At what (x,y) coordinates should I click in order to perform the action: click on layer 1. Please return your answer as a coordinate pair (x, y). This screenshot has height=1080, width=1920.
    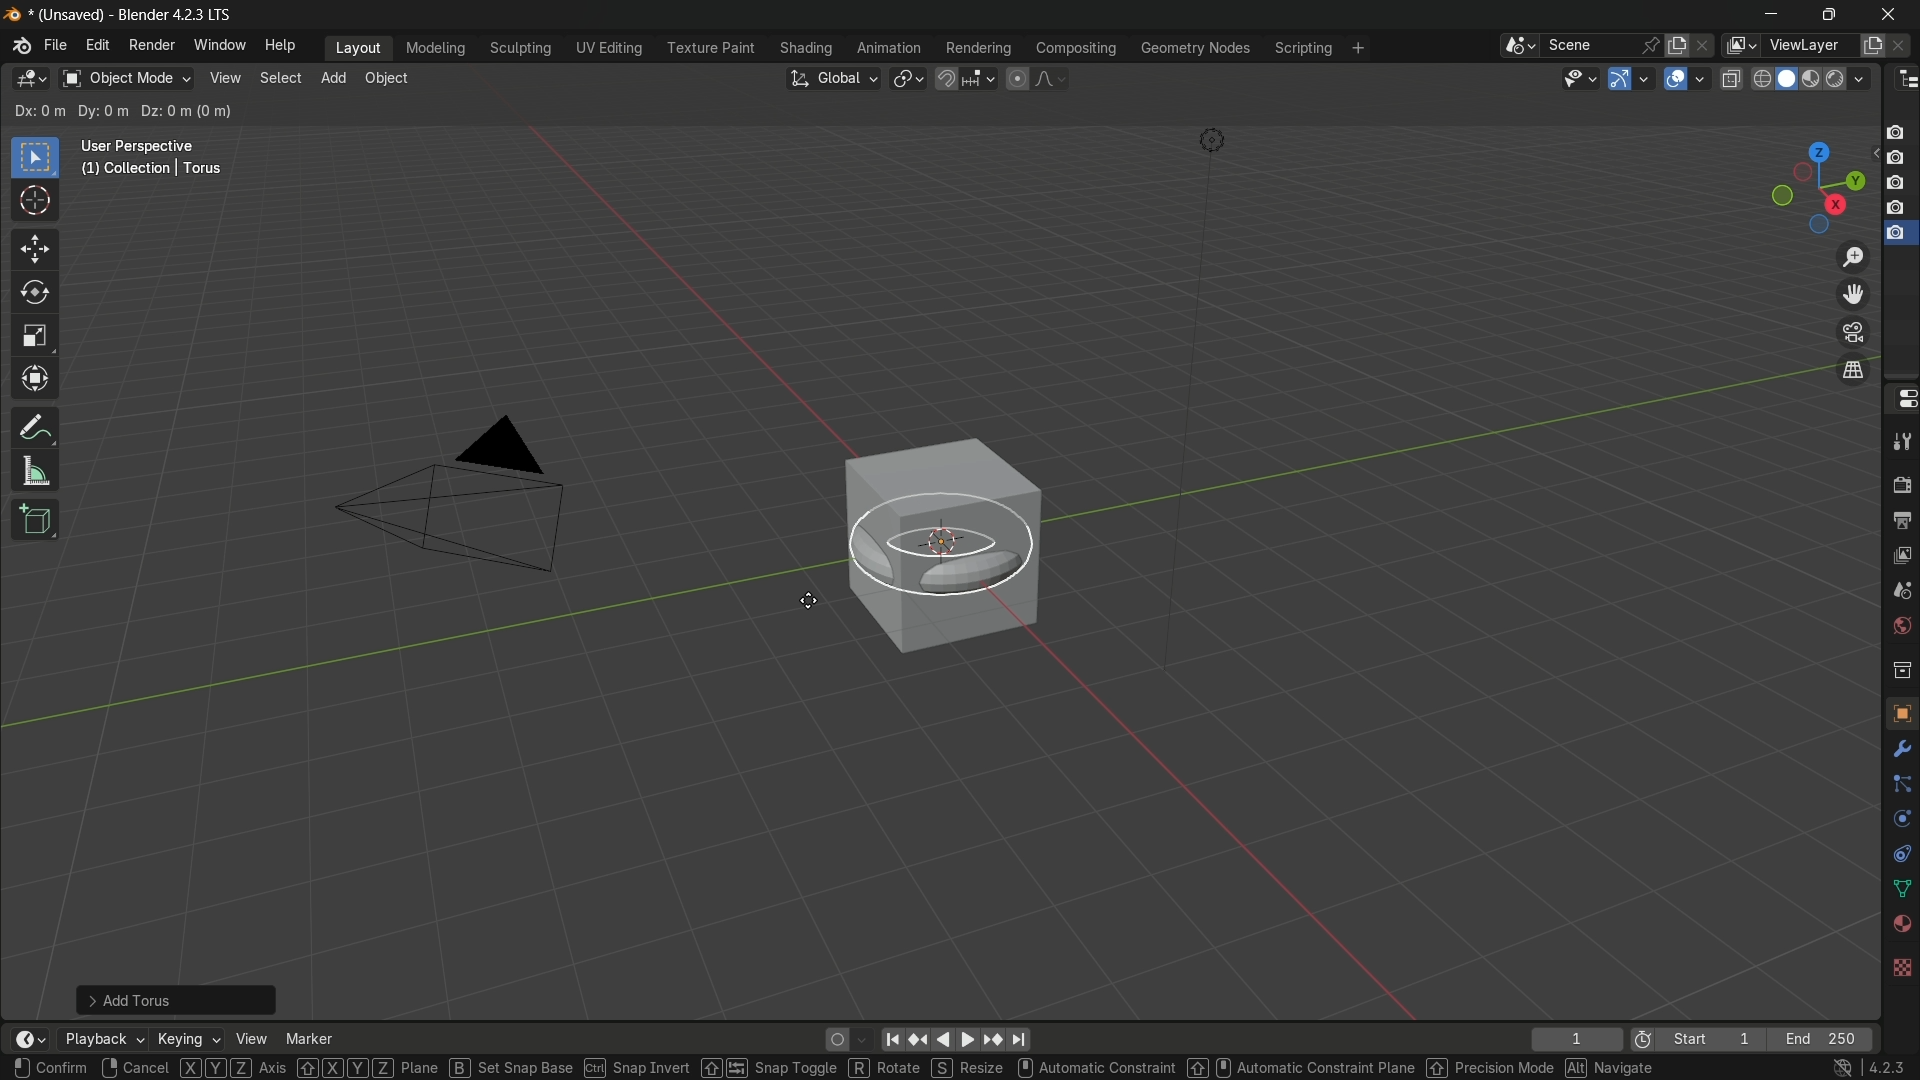
    Looking at the image, I should click on (1895, 133).